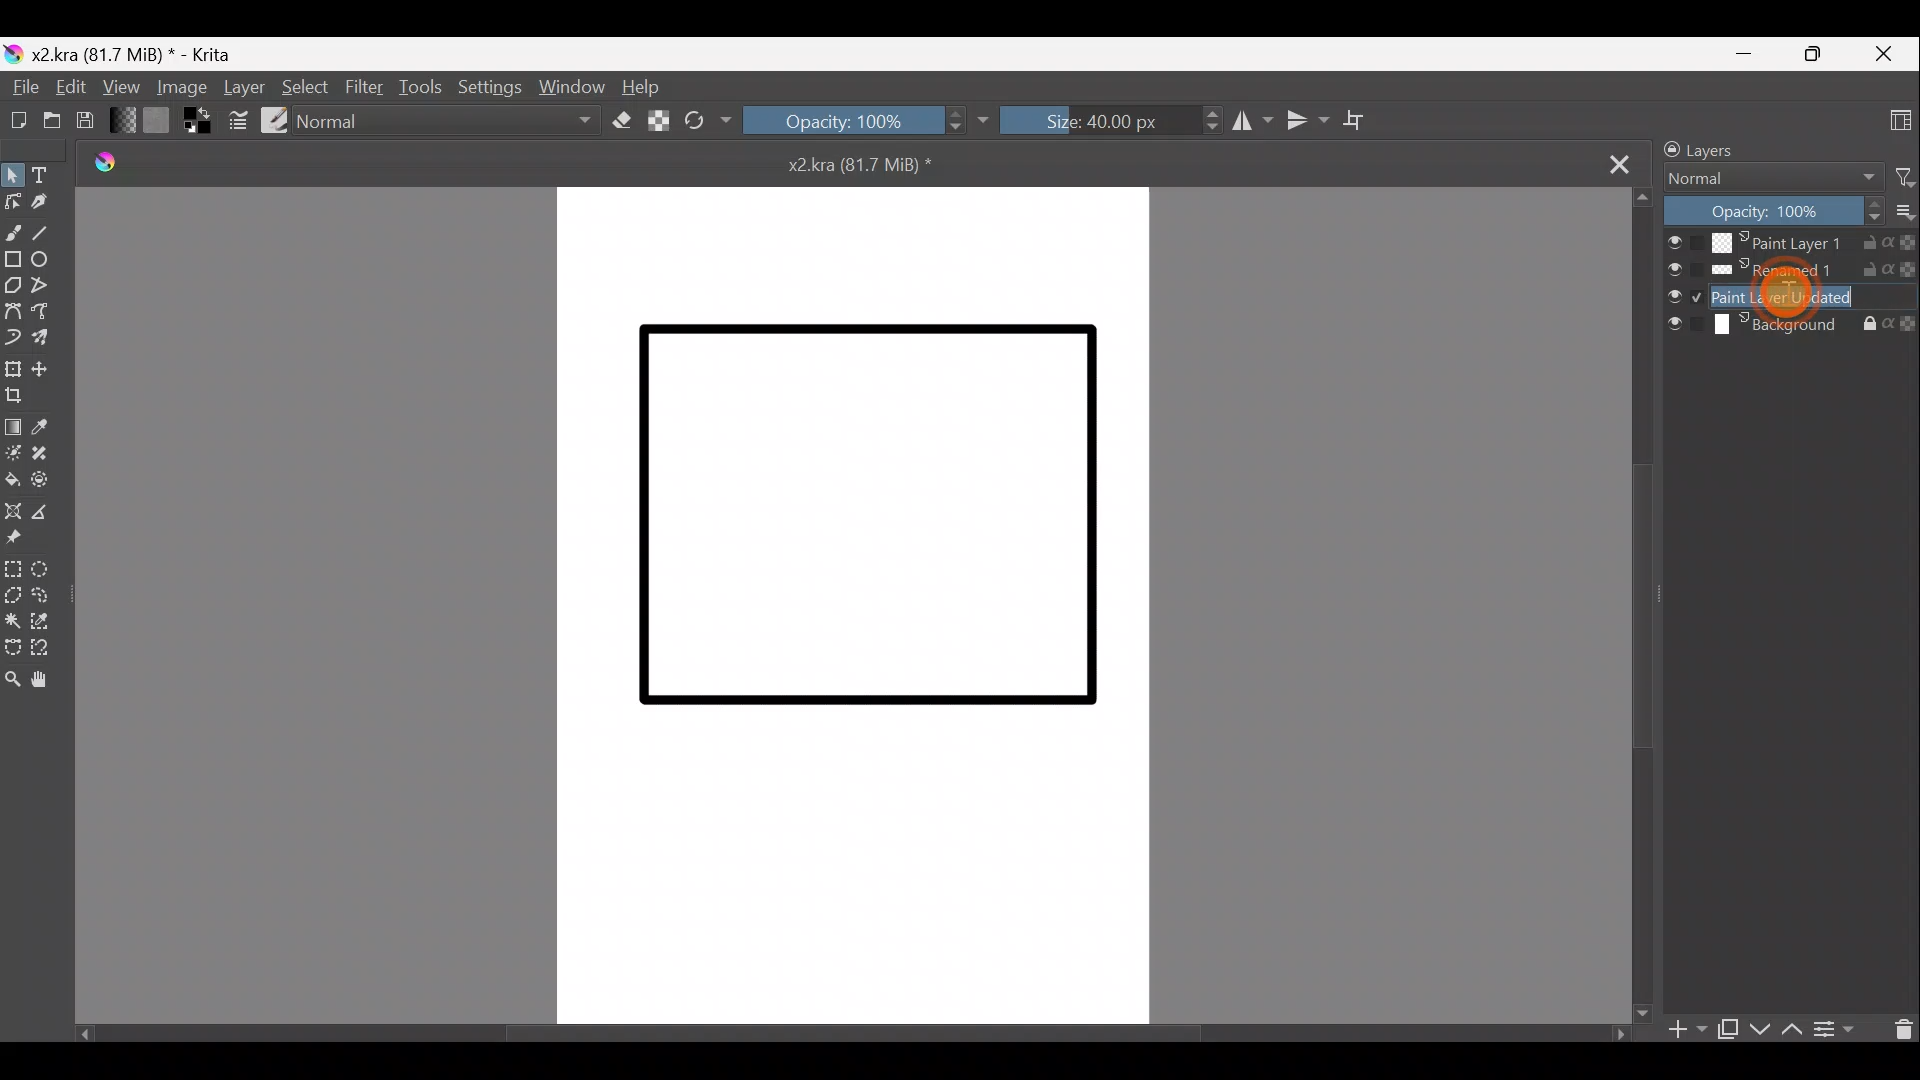 This screenshot has width=1920, height=1080. I want to click on Close tab, so click(1617, 161).